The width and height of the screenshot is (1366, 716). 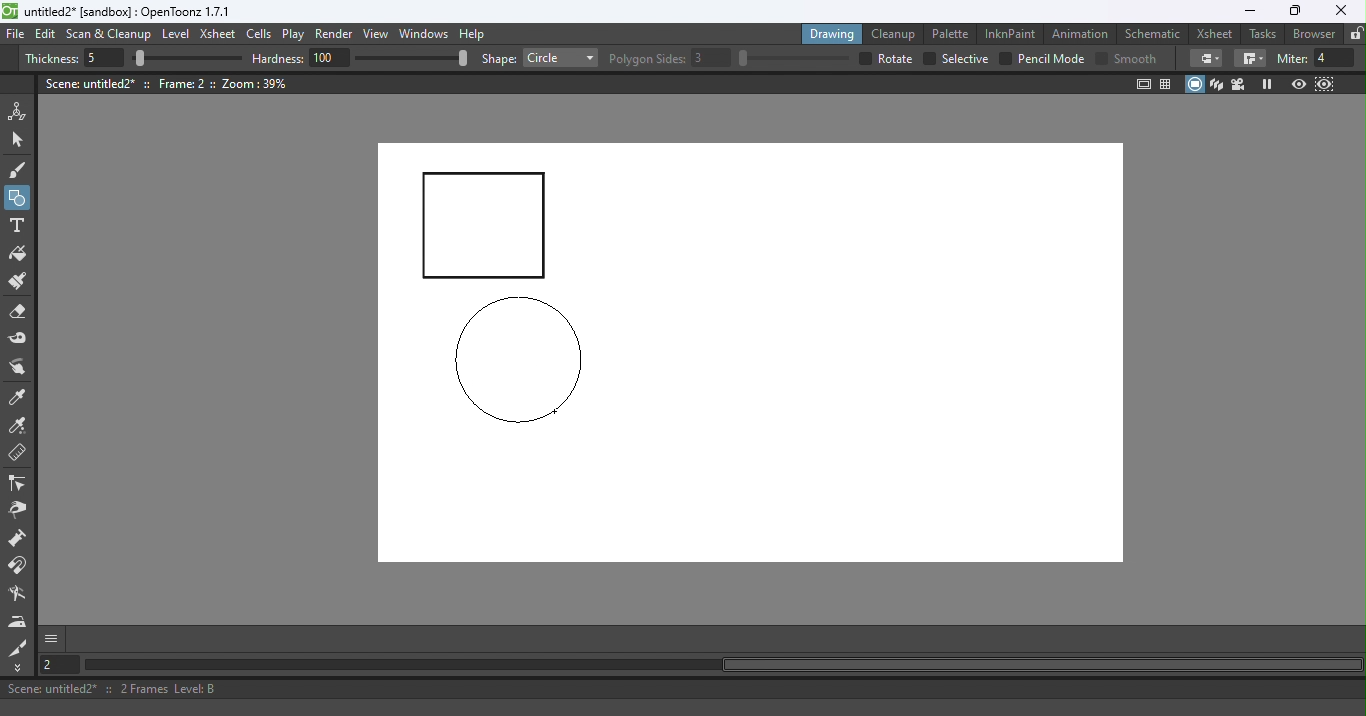 What do you see at coordinates (1250, 59) in the screenshot?
I see `Border corners` at bounding box center [1250, 59].